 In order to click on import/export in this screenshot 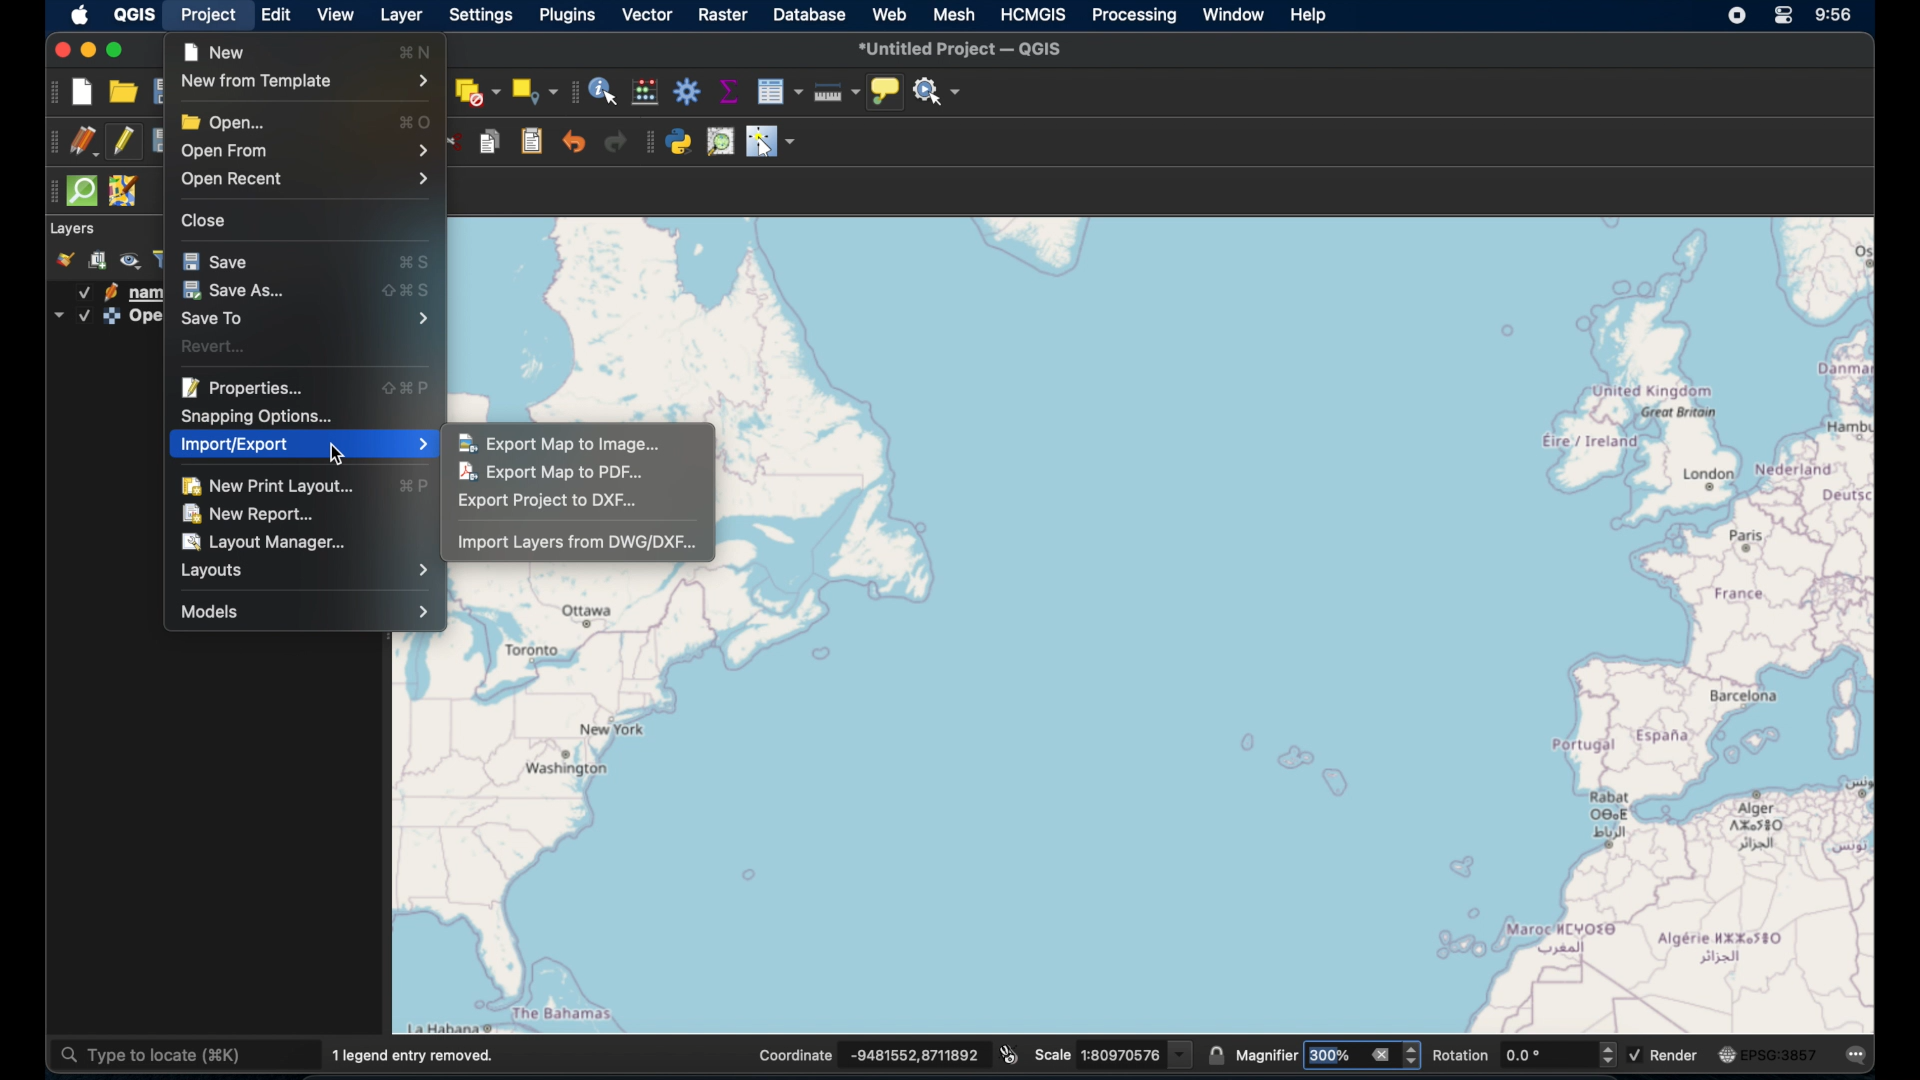, I will do `click(305, 446)`.